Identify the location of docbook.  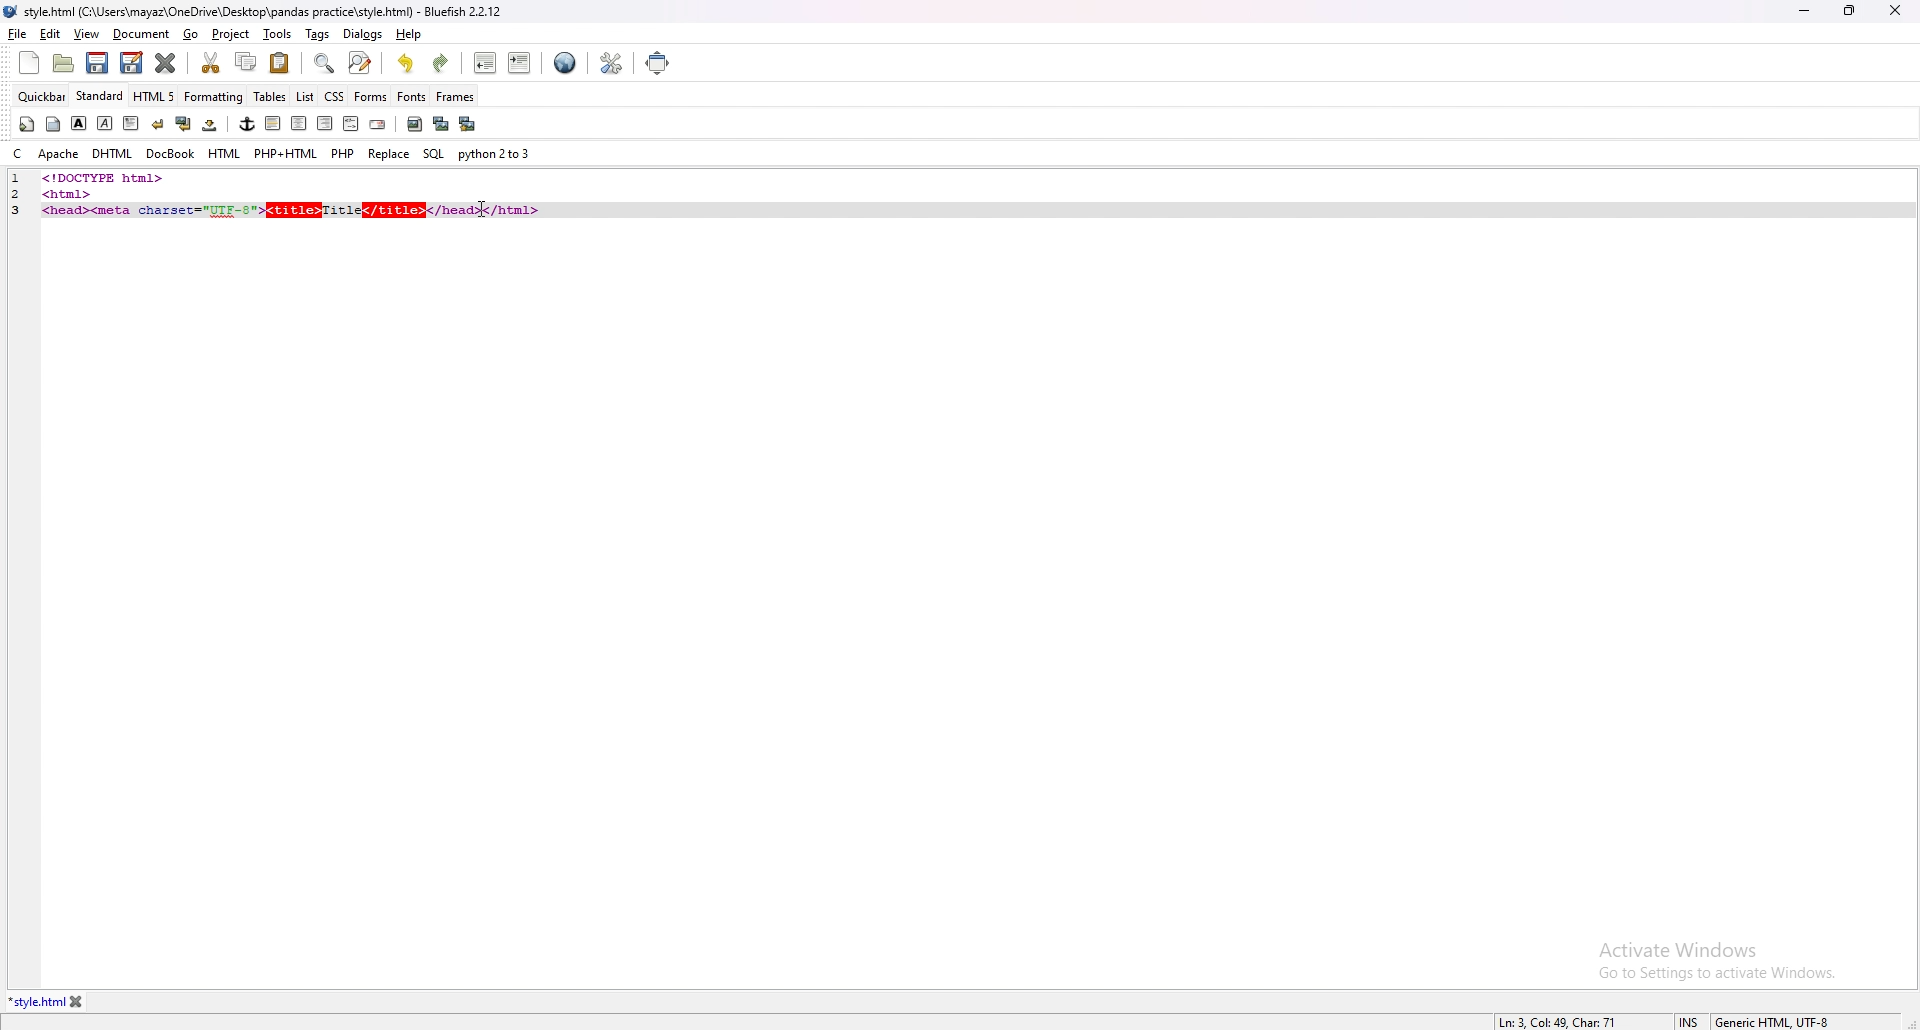
(170, 154).